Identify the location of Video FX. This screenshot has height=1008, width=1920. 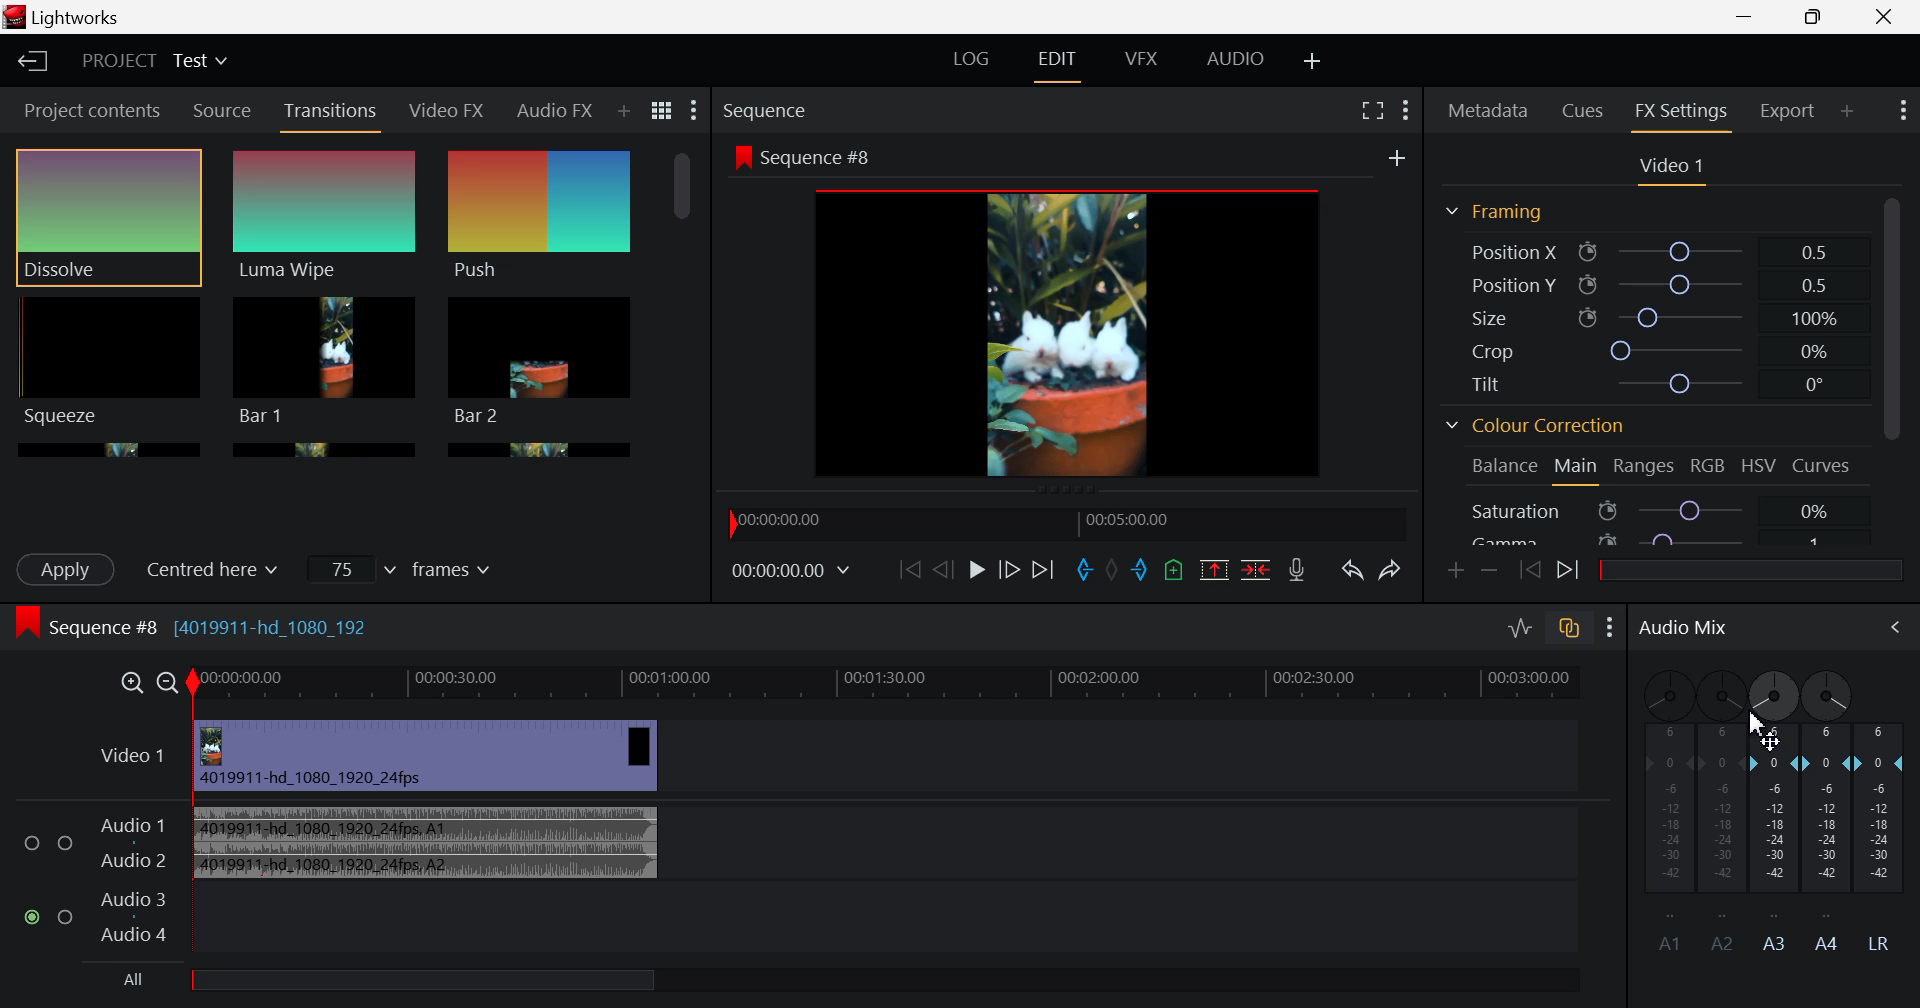
(445, 113).